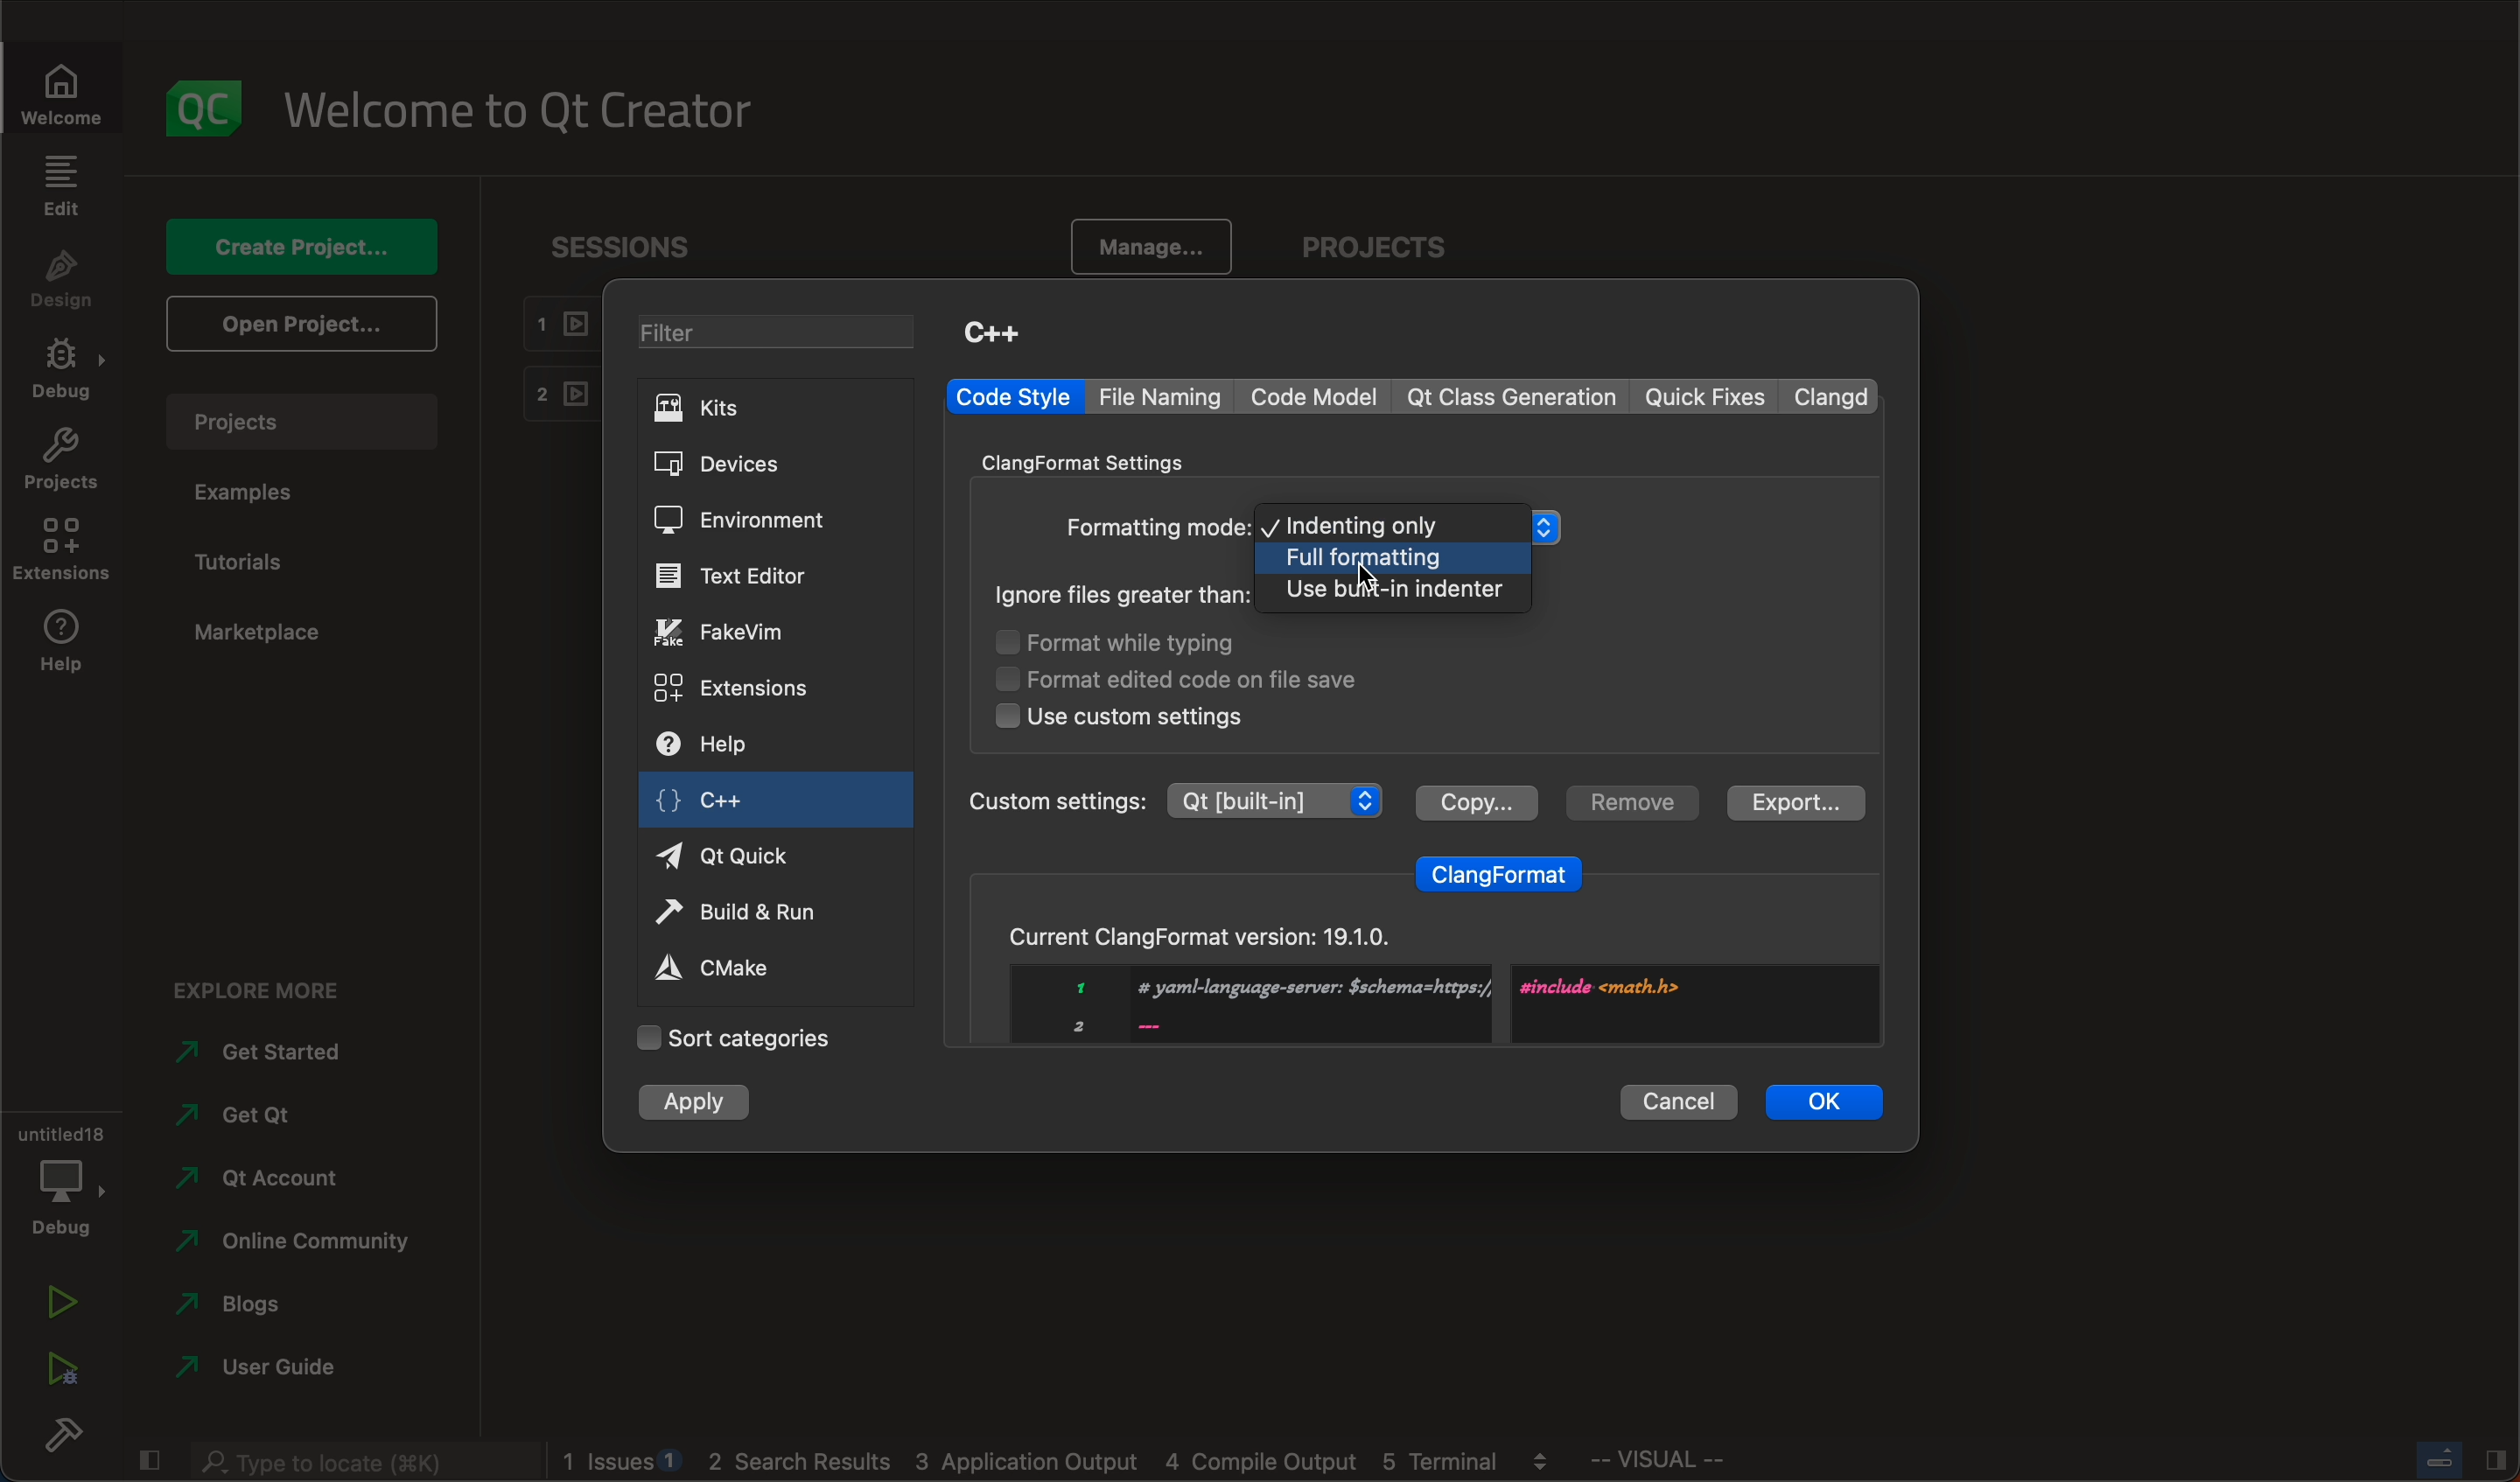 Image resolution: width=2520 pixels, height=1482 pixels. Describe the element at coordinates (293, 1245) in the screenshot. I see `community` at that location.